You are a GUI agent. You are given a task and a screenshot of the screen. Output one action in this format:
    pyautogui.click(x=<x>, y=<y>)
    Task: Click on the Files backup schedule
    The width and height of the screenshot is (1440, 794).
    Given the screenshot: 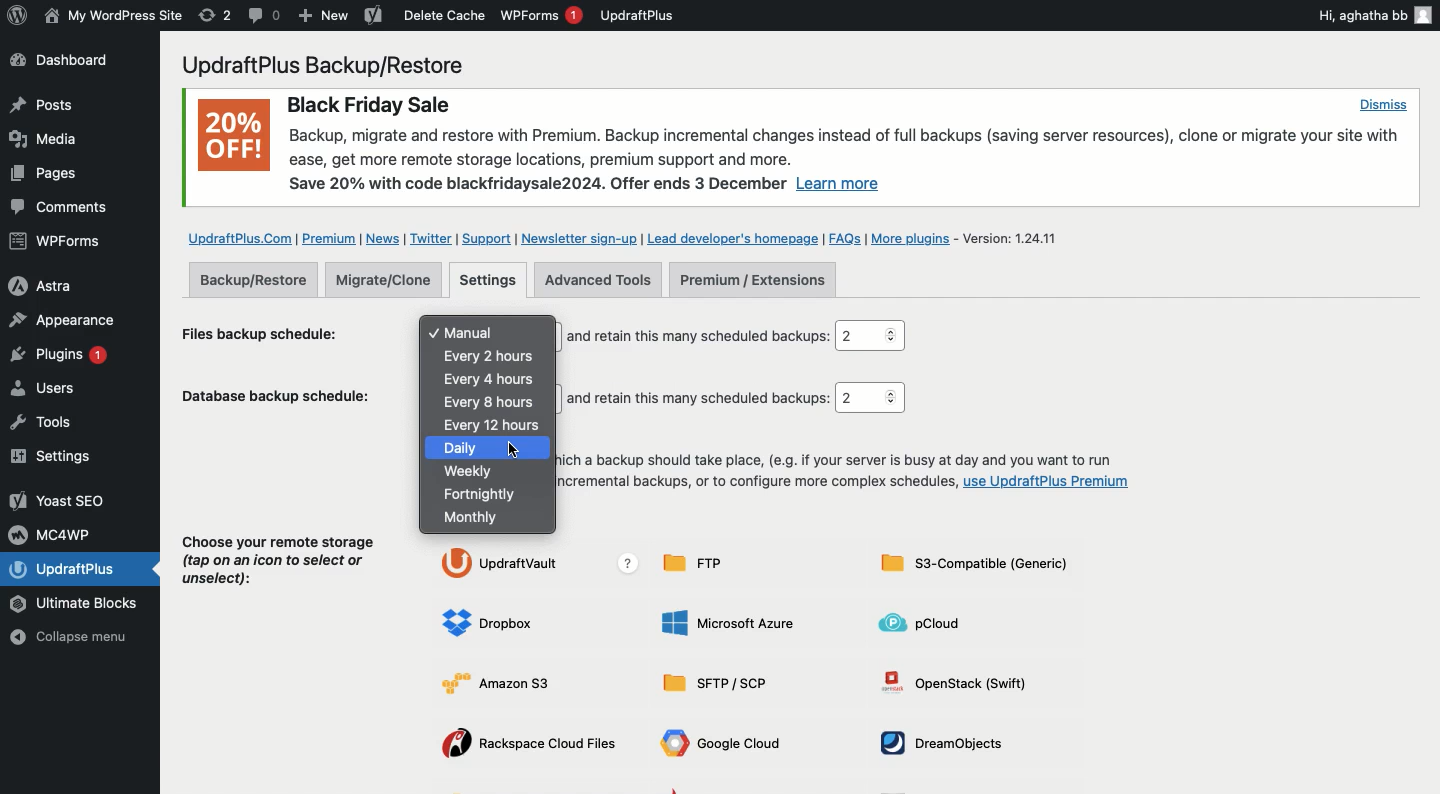 What is the action you would take?
    pyautogui.click(x=269, y=332)
    